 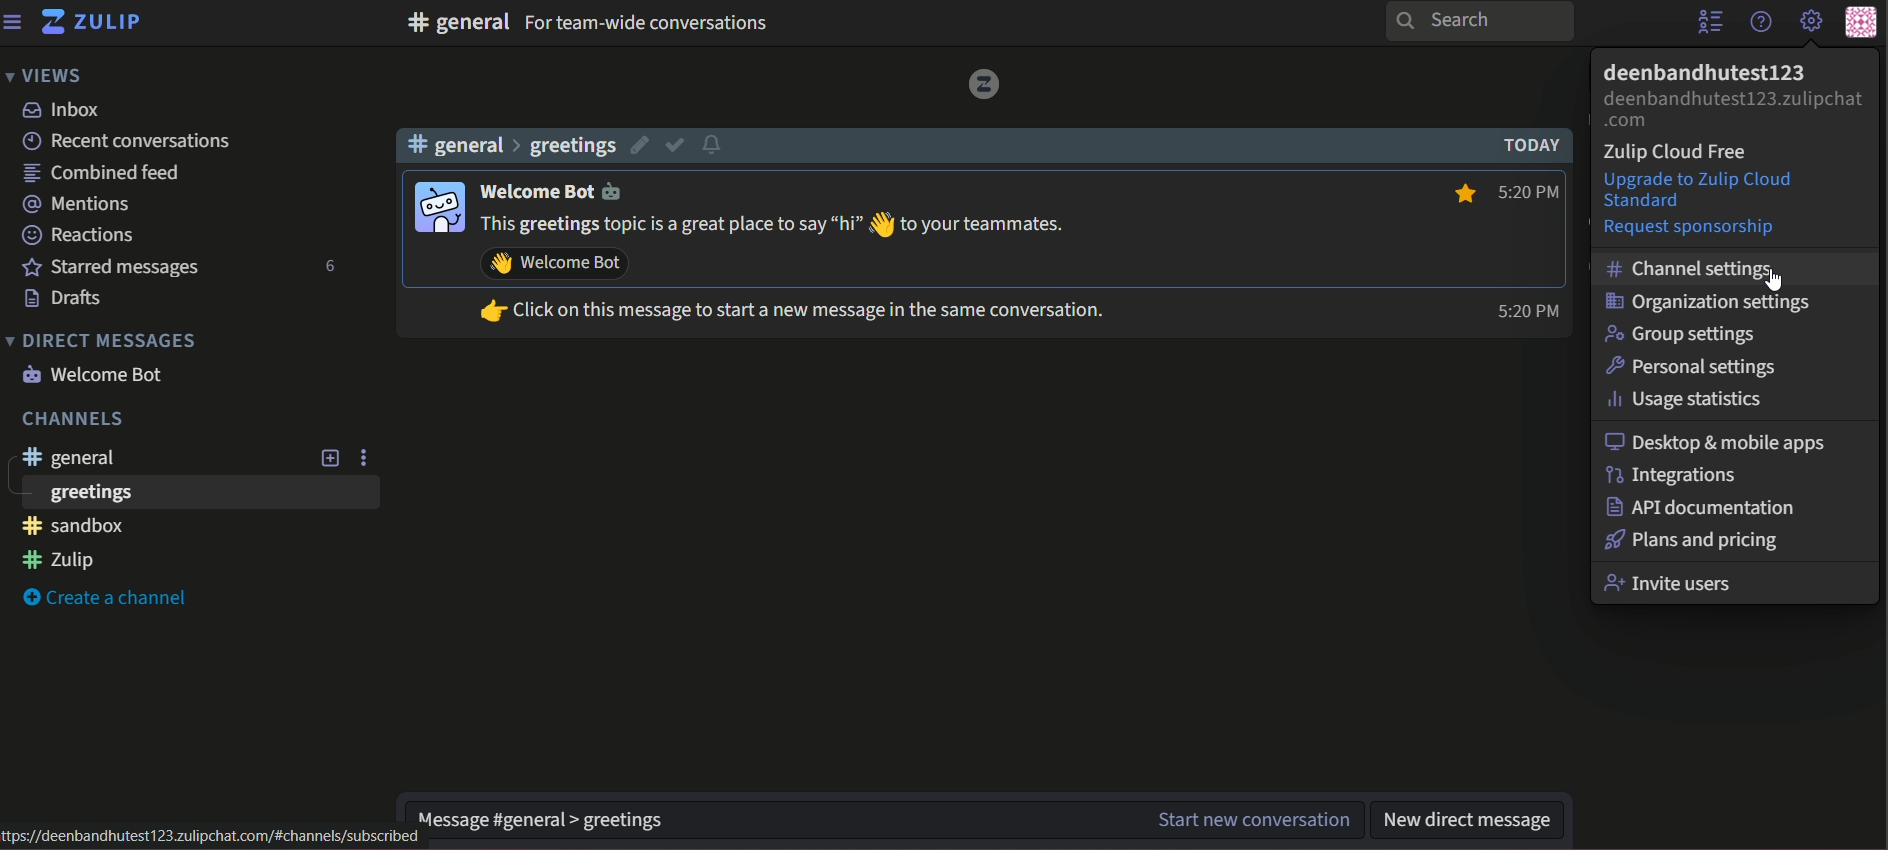 I want to click on options, so click(x=1709, y=24).